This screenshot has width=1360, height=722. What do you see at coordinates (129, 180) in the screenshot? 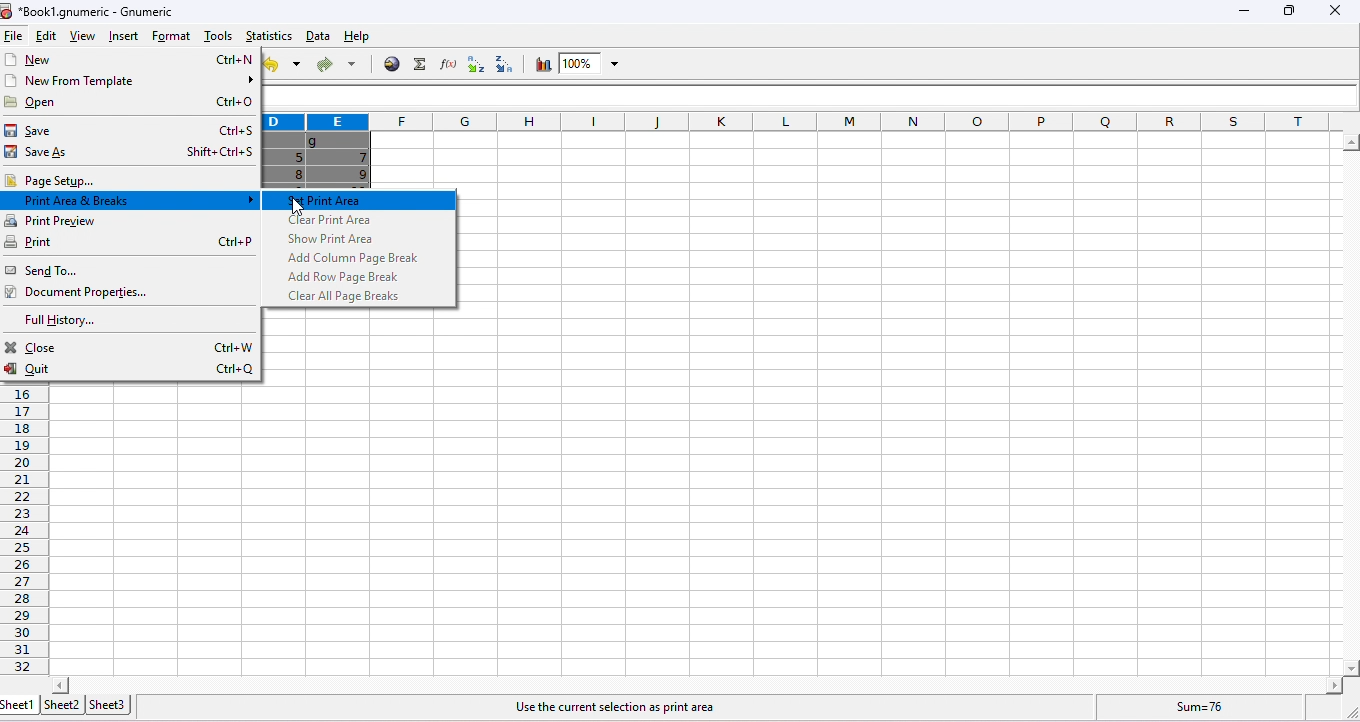
I see `page set up` at bounding box center [129, 180].